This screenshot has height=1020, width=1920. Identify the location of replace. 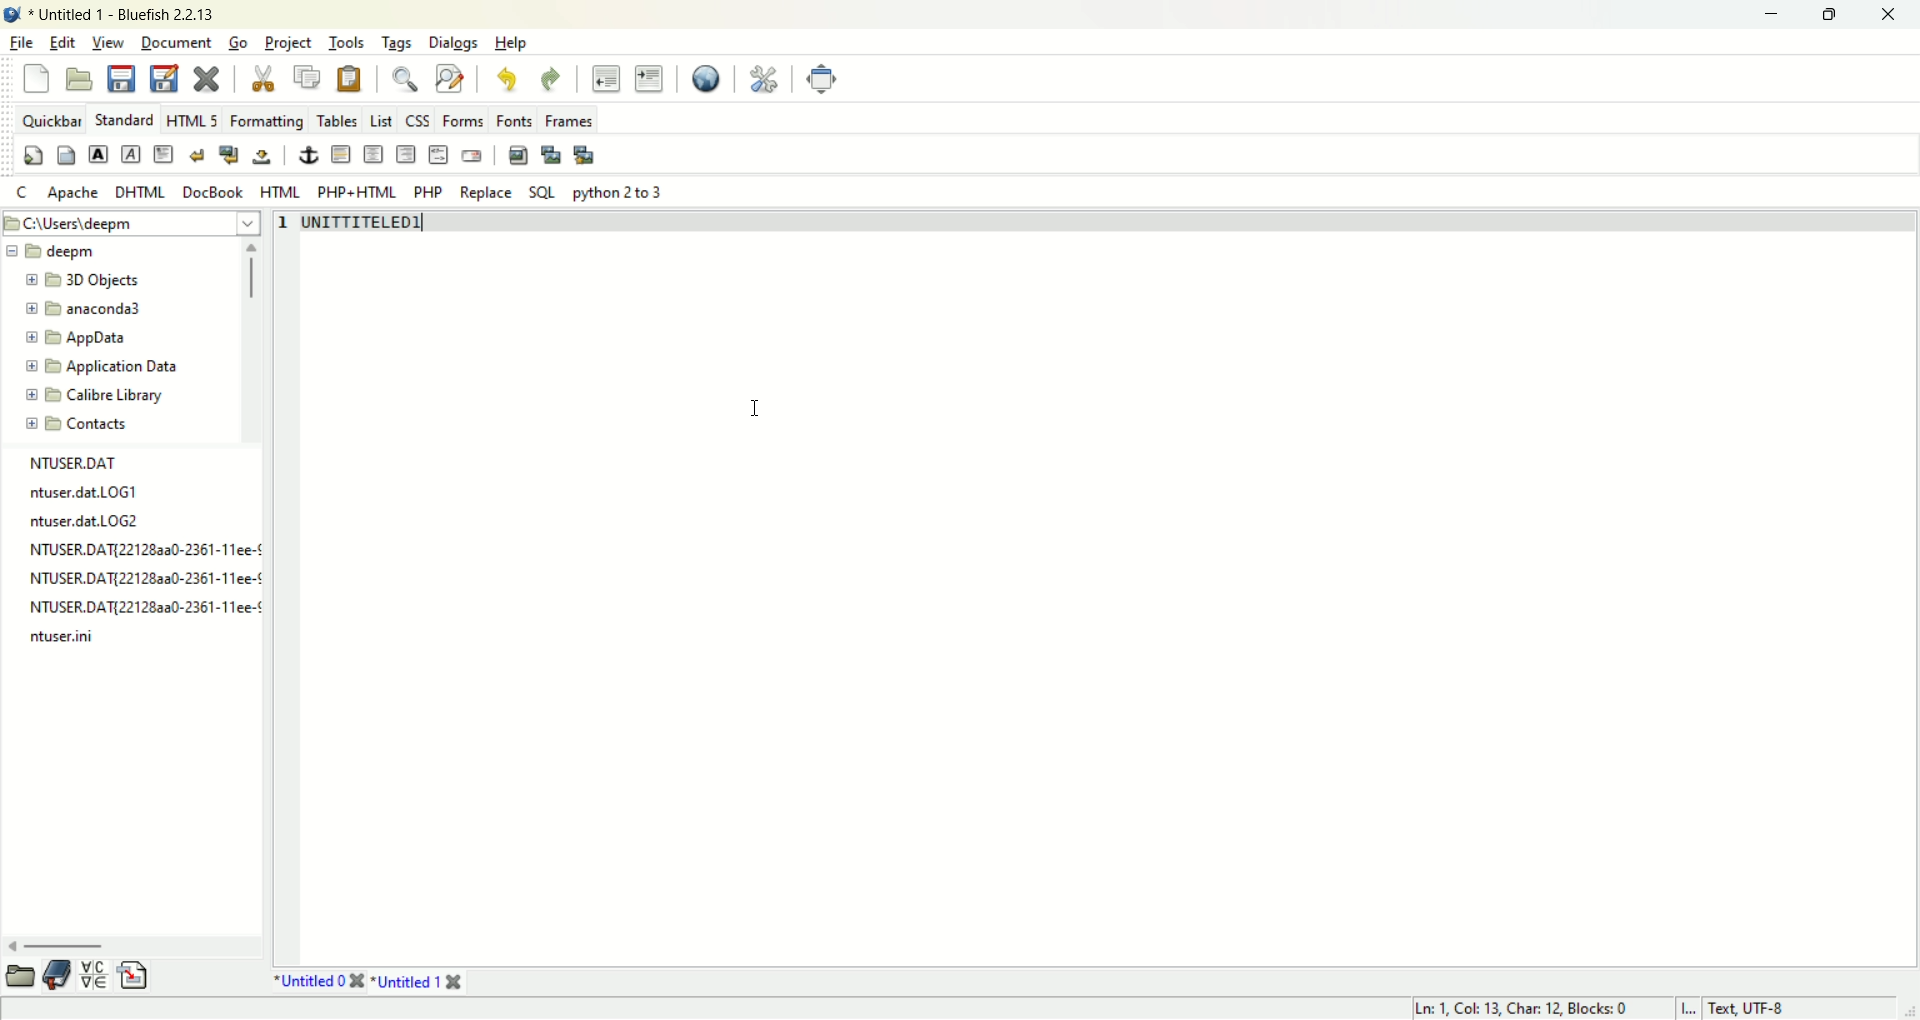
(484, 191).